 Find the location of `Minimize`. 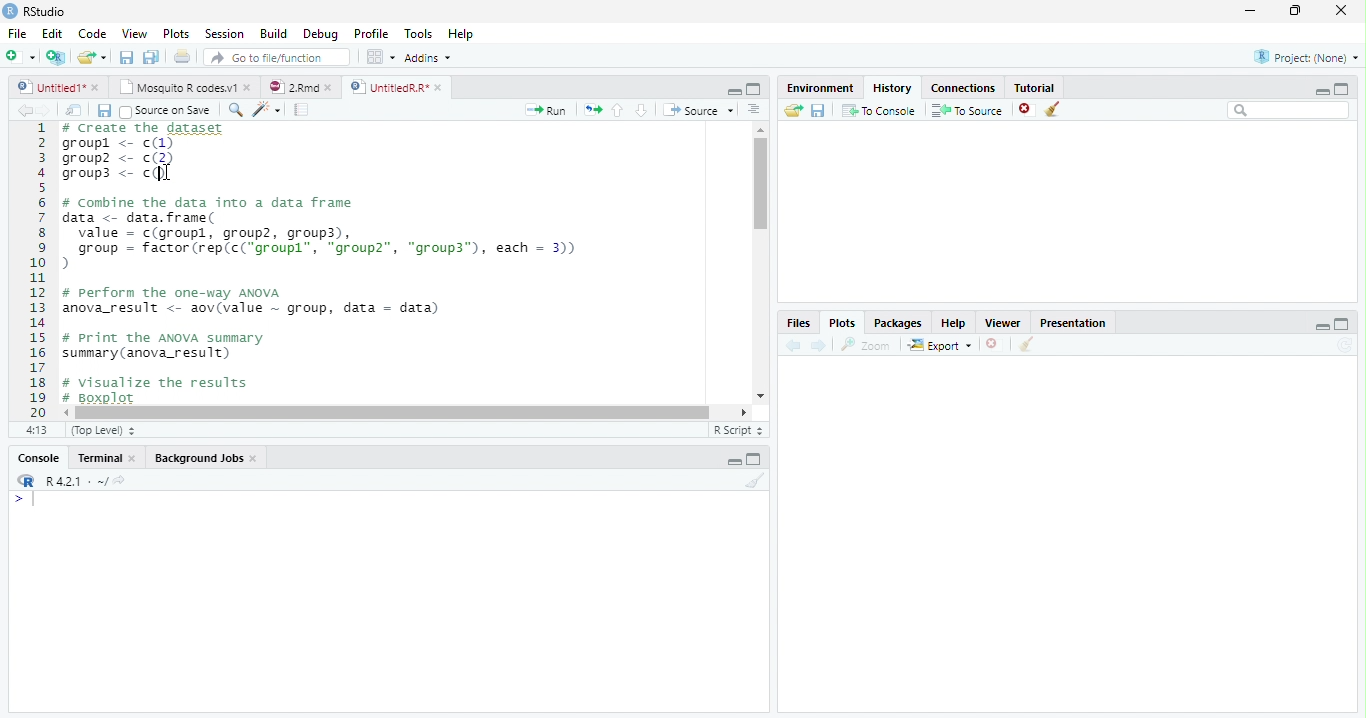

Minimize is located at coordinates (1251, 12).